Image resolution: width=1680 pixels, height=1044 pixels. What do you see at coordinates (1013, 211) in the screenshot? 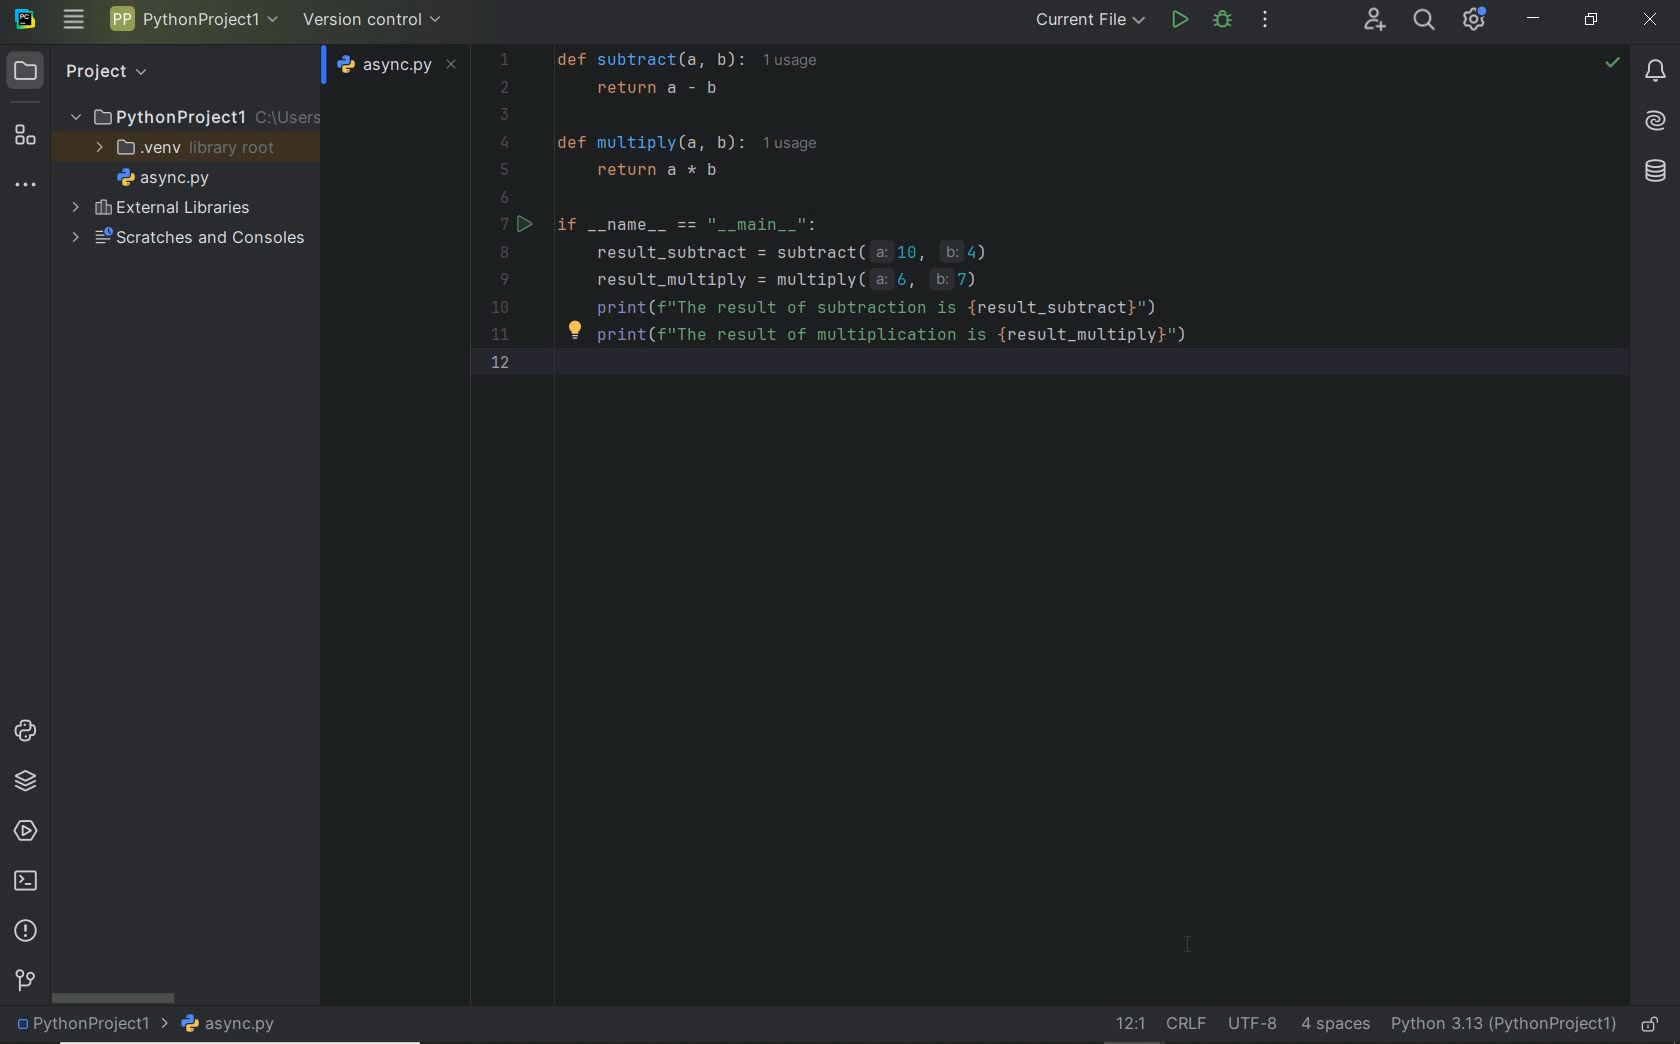
I see `Code for Subtraction Calculator` at bounding box center [1013, 211].